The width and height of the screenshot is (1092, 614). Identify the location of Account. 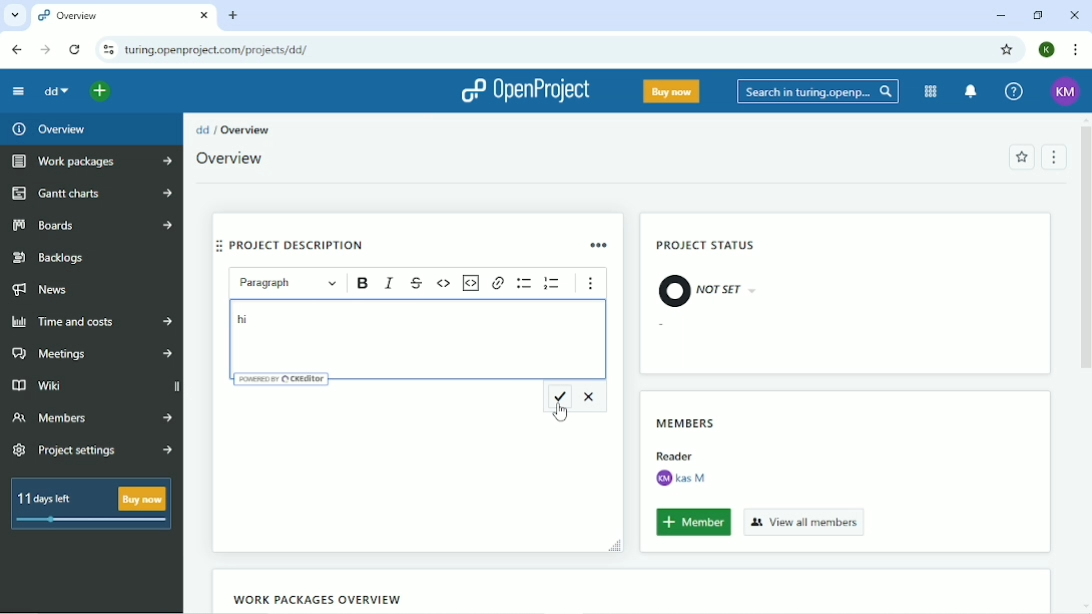
(1046, 49).